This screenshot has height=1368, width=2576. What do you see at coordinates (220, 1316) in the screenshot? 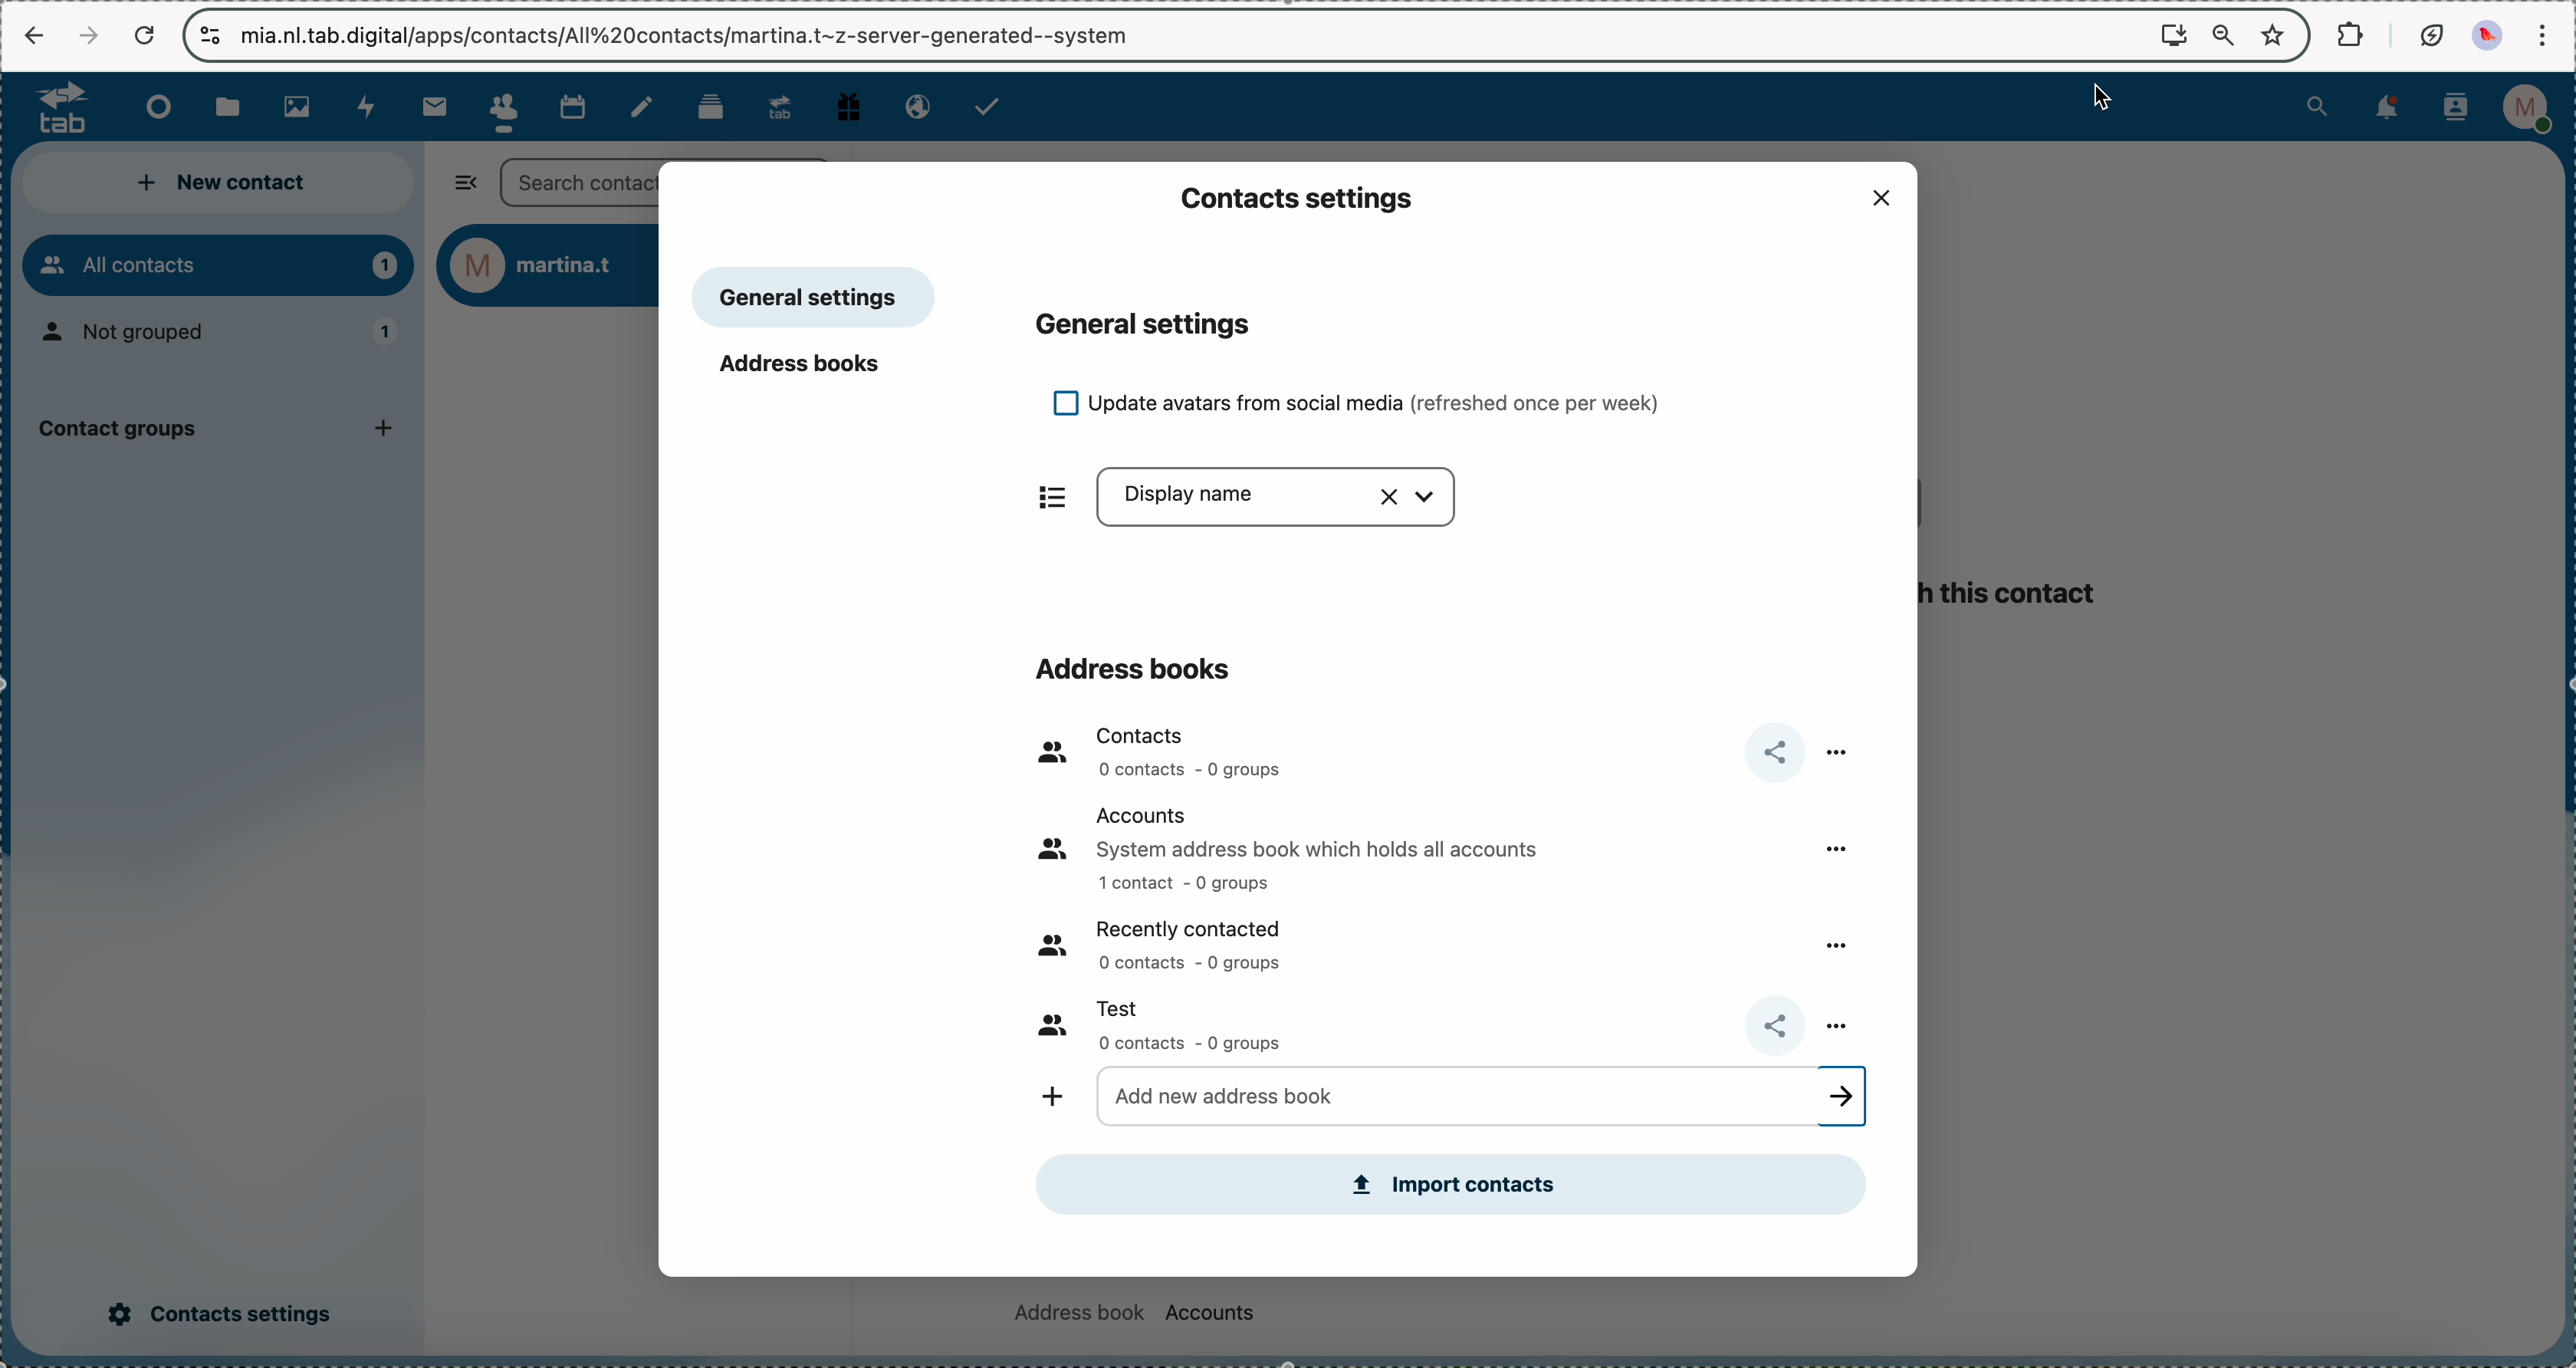
I see `click on contacts settings` at bounding box center [220, 1316].